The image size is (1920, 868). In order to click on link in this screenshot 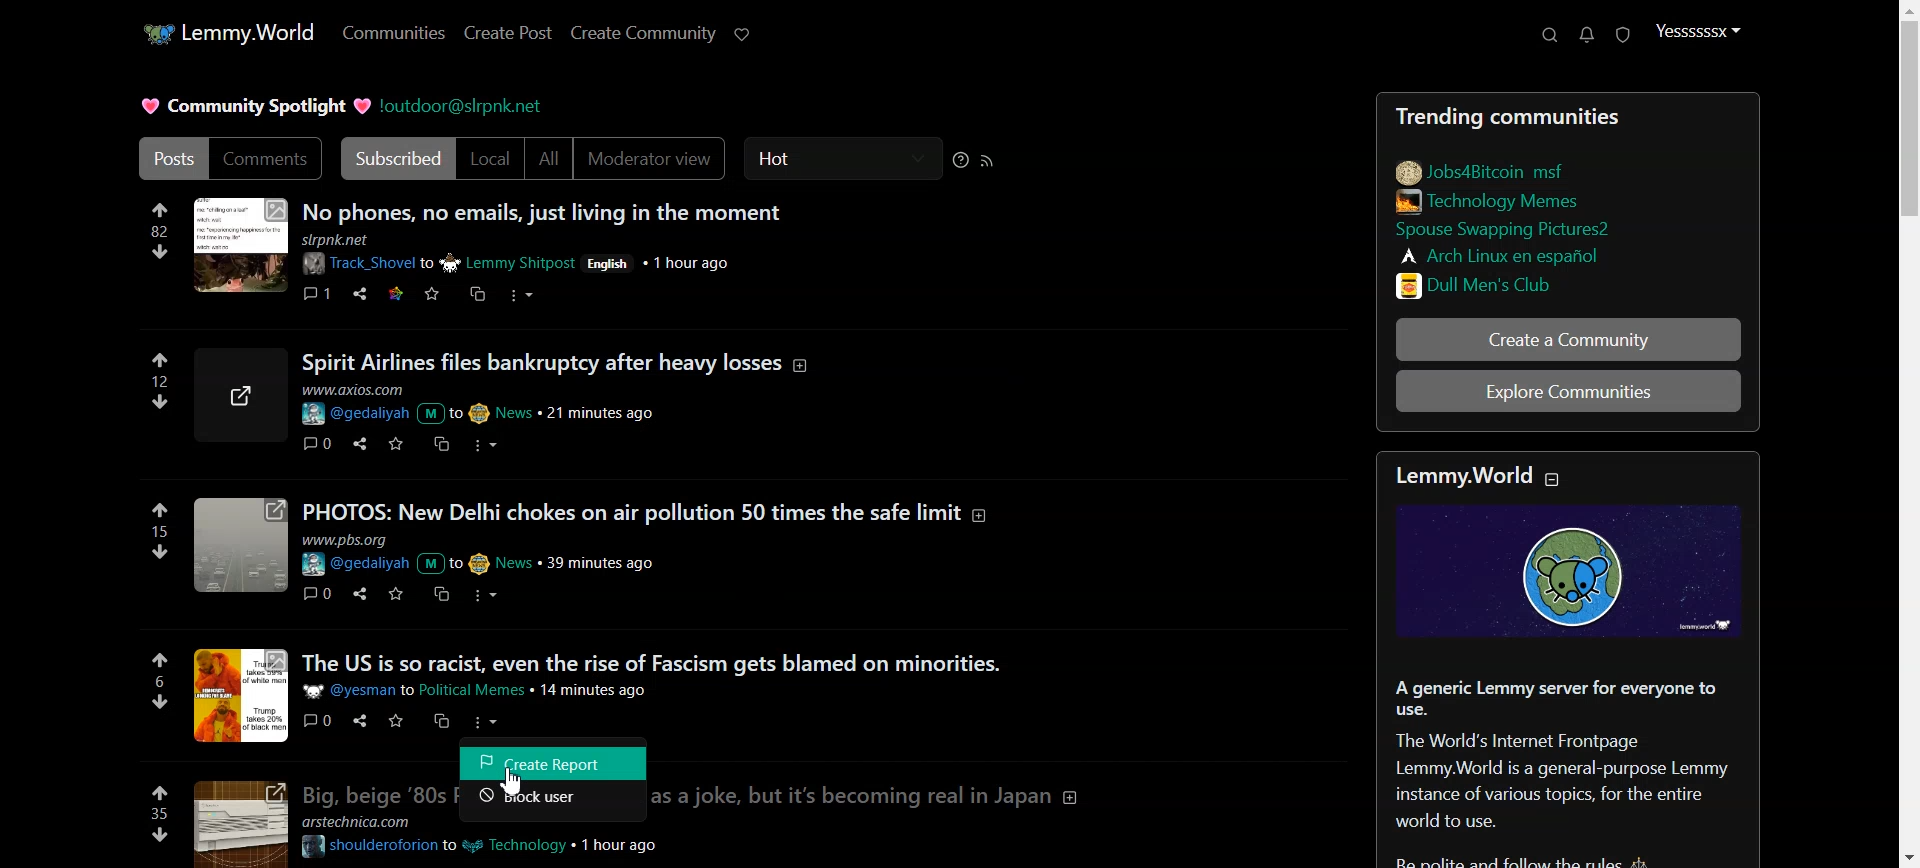, I will do `click(1527, 231)`.